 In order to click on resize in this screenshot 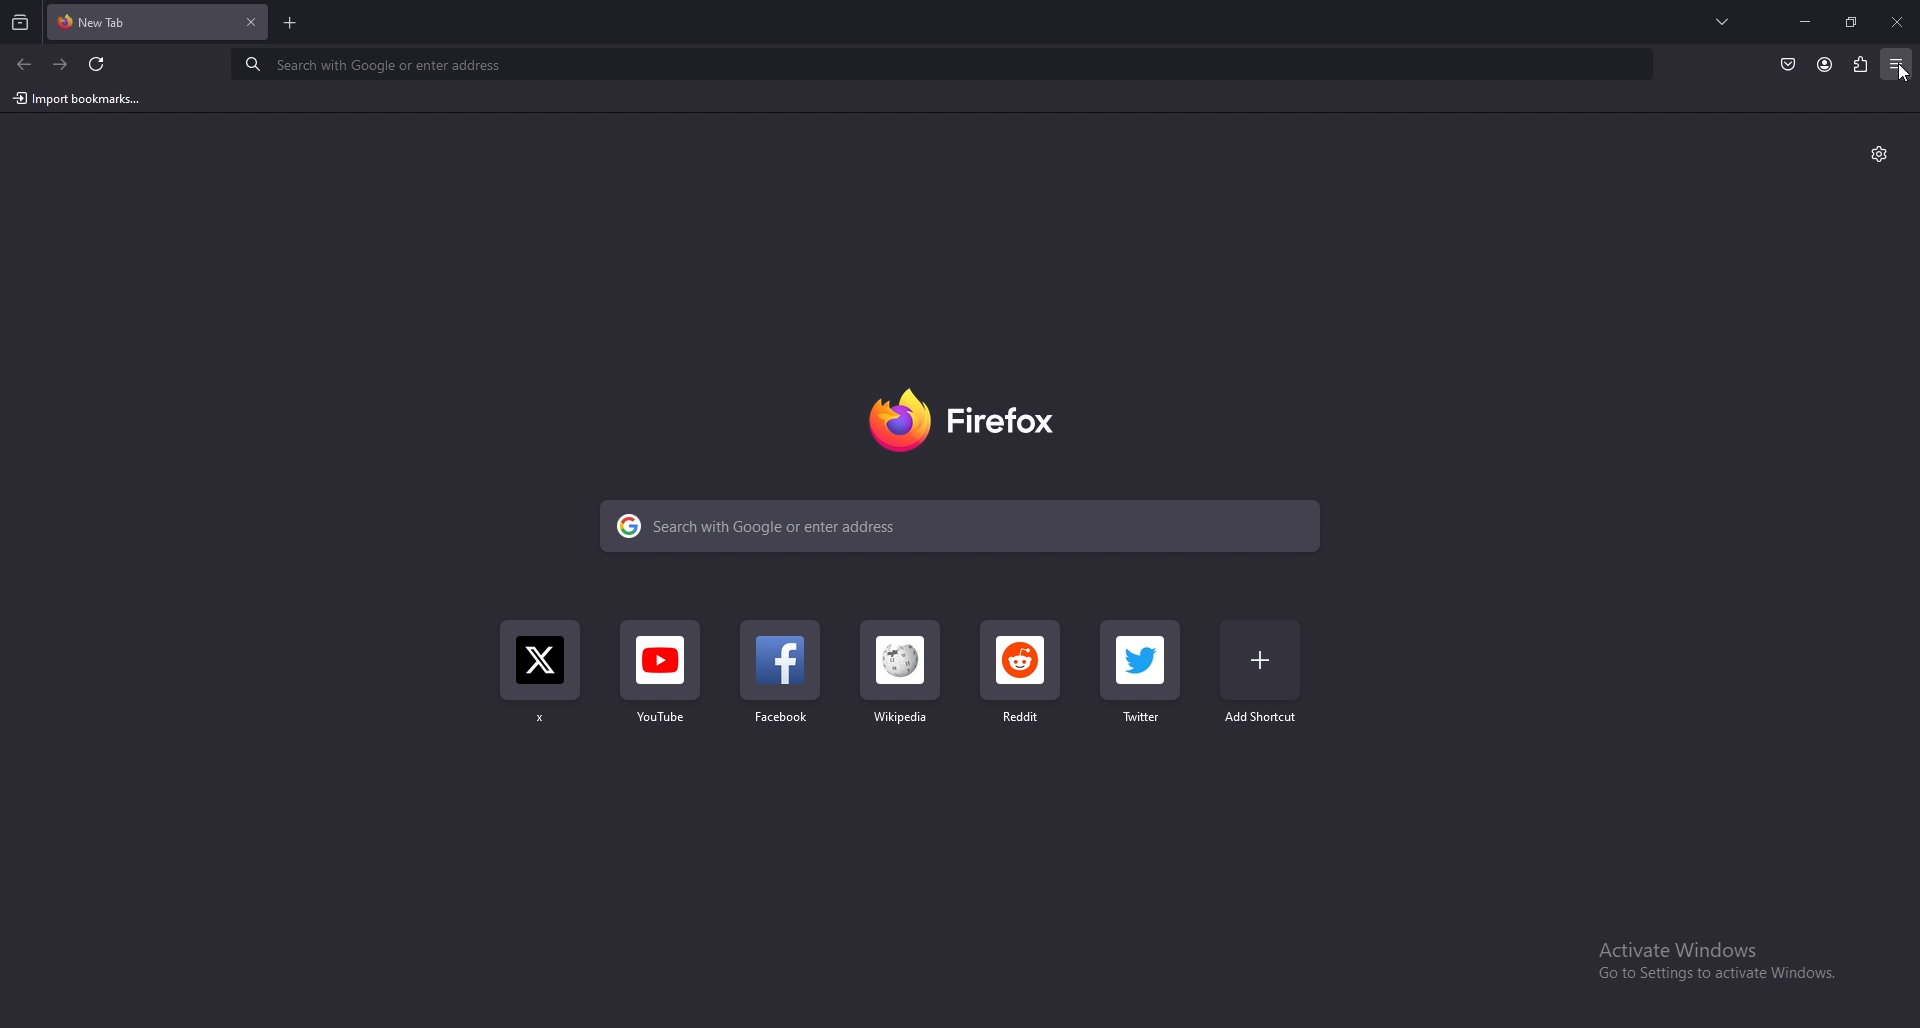, I will do `click(1850, 21)`.